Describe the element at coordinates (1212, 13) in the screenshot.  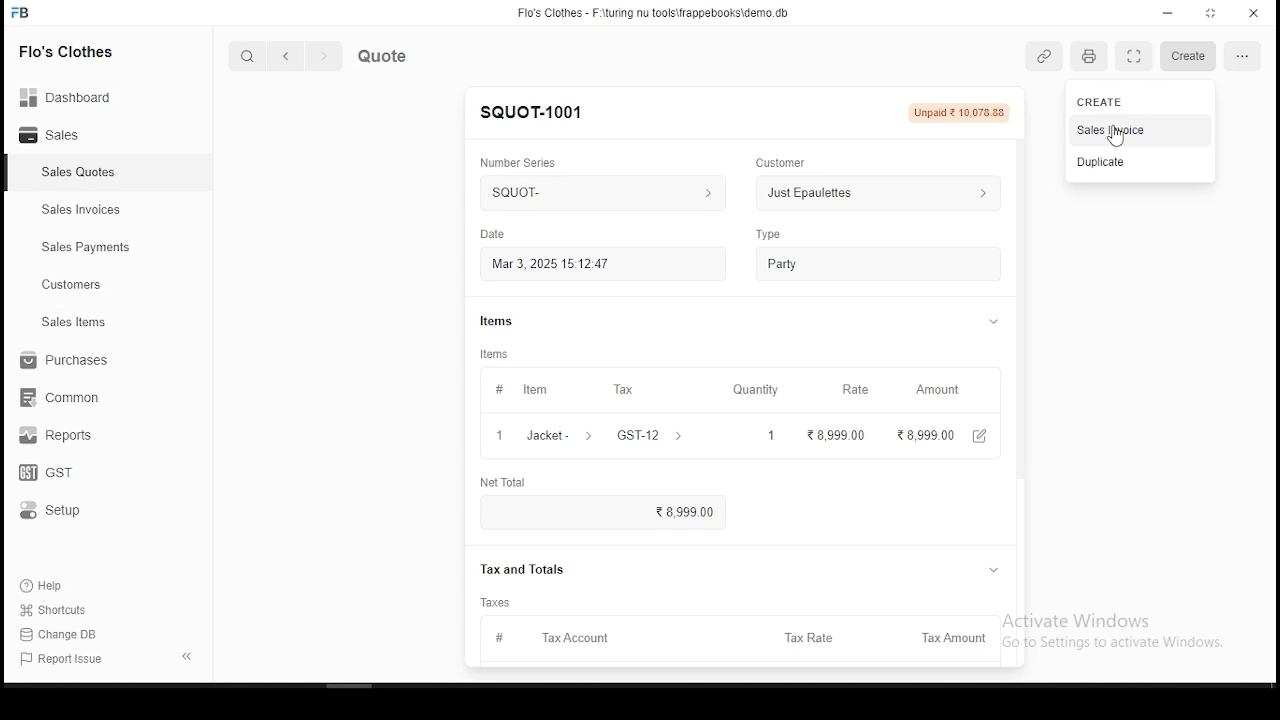
I see `maximize` at that location.